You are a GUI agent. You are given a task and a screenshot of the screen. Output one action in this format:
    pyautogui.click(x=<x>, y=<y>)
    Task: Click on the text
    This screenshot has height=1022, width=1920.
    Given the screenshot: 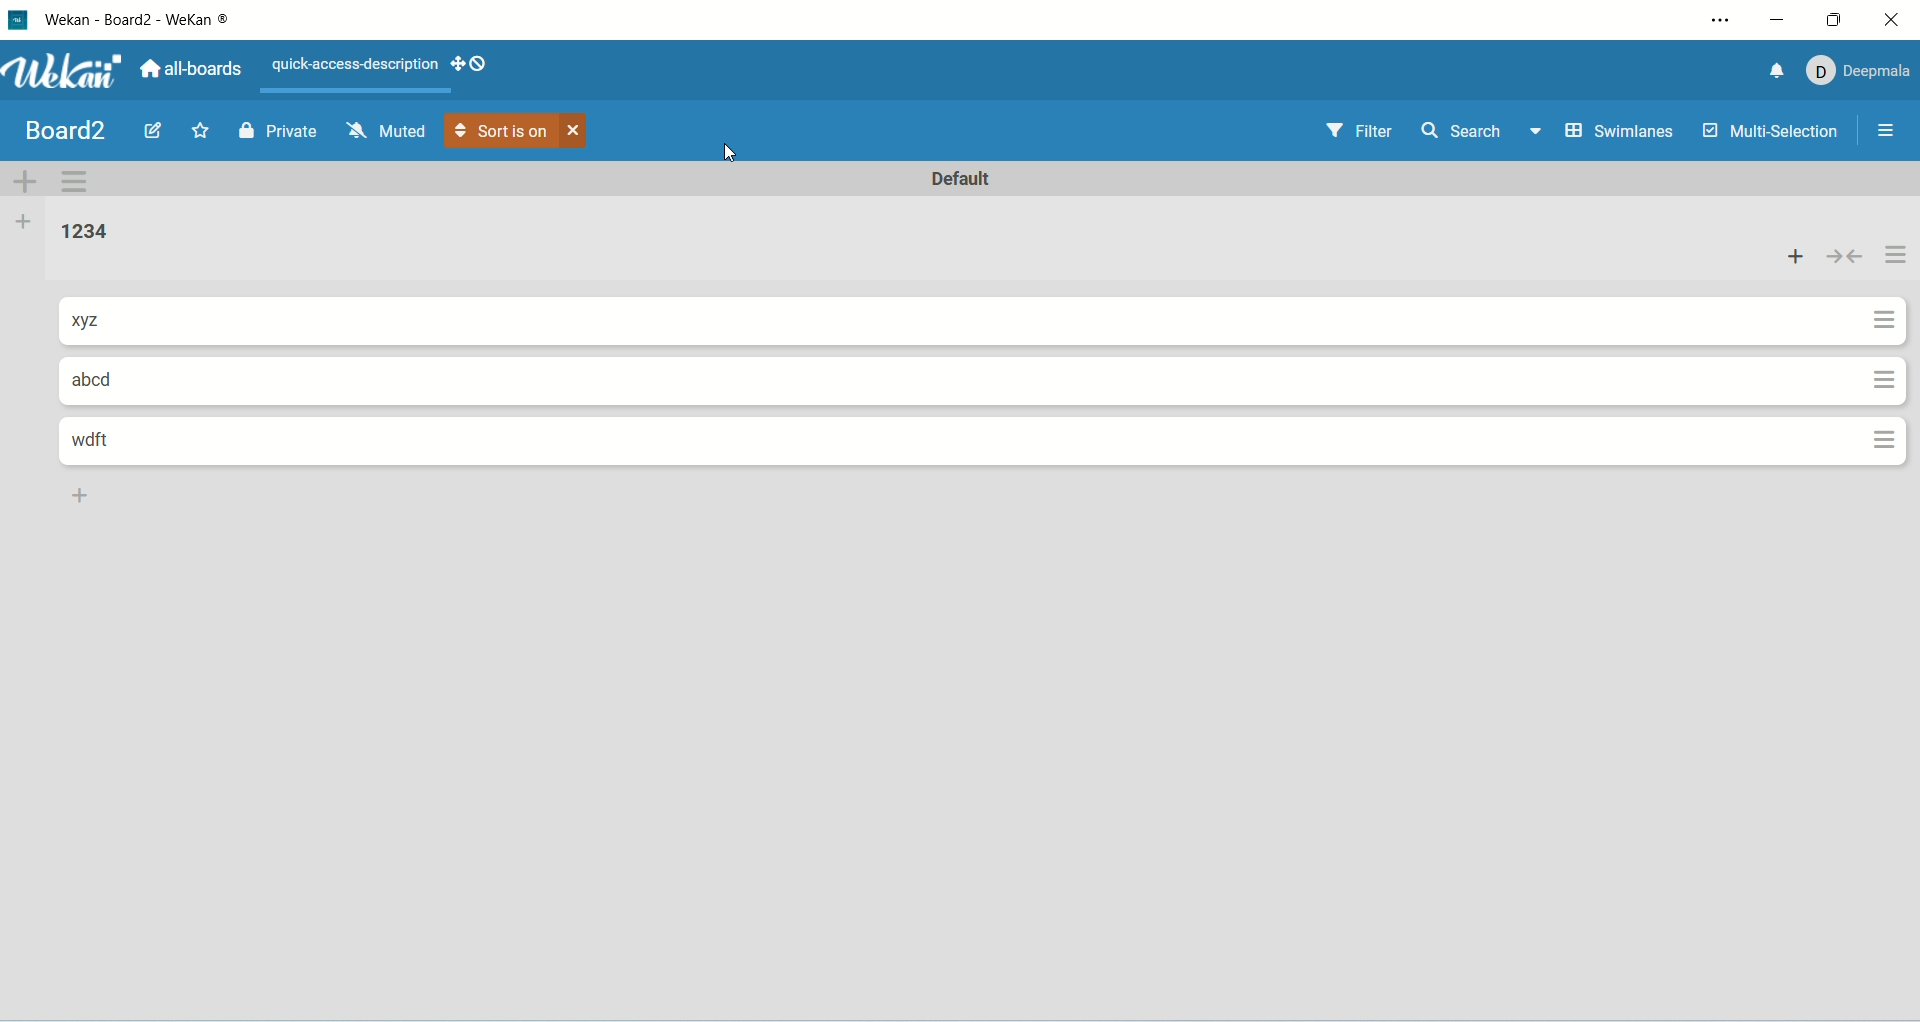 What is the action you would take?
    pyautogui.click(x=347, y=64)
    